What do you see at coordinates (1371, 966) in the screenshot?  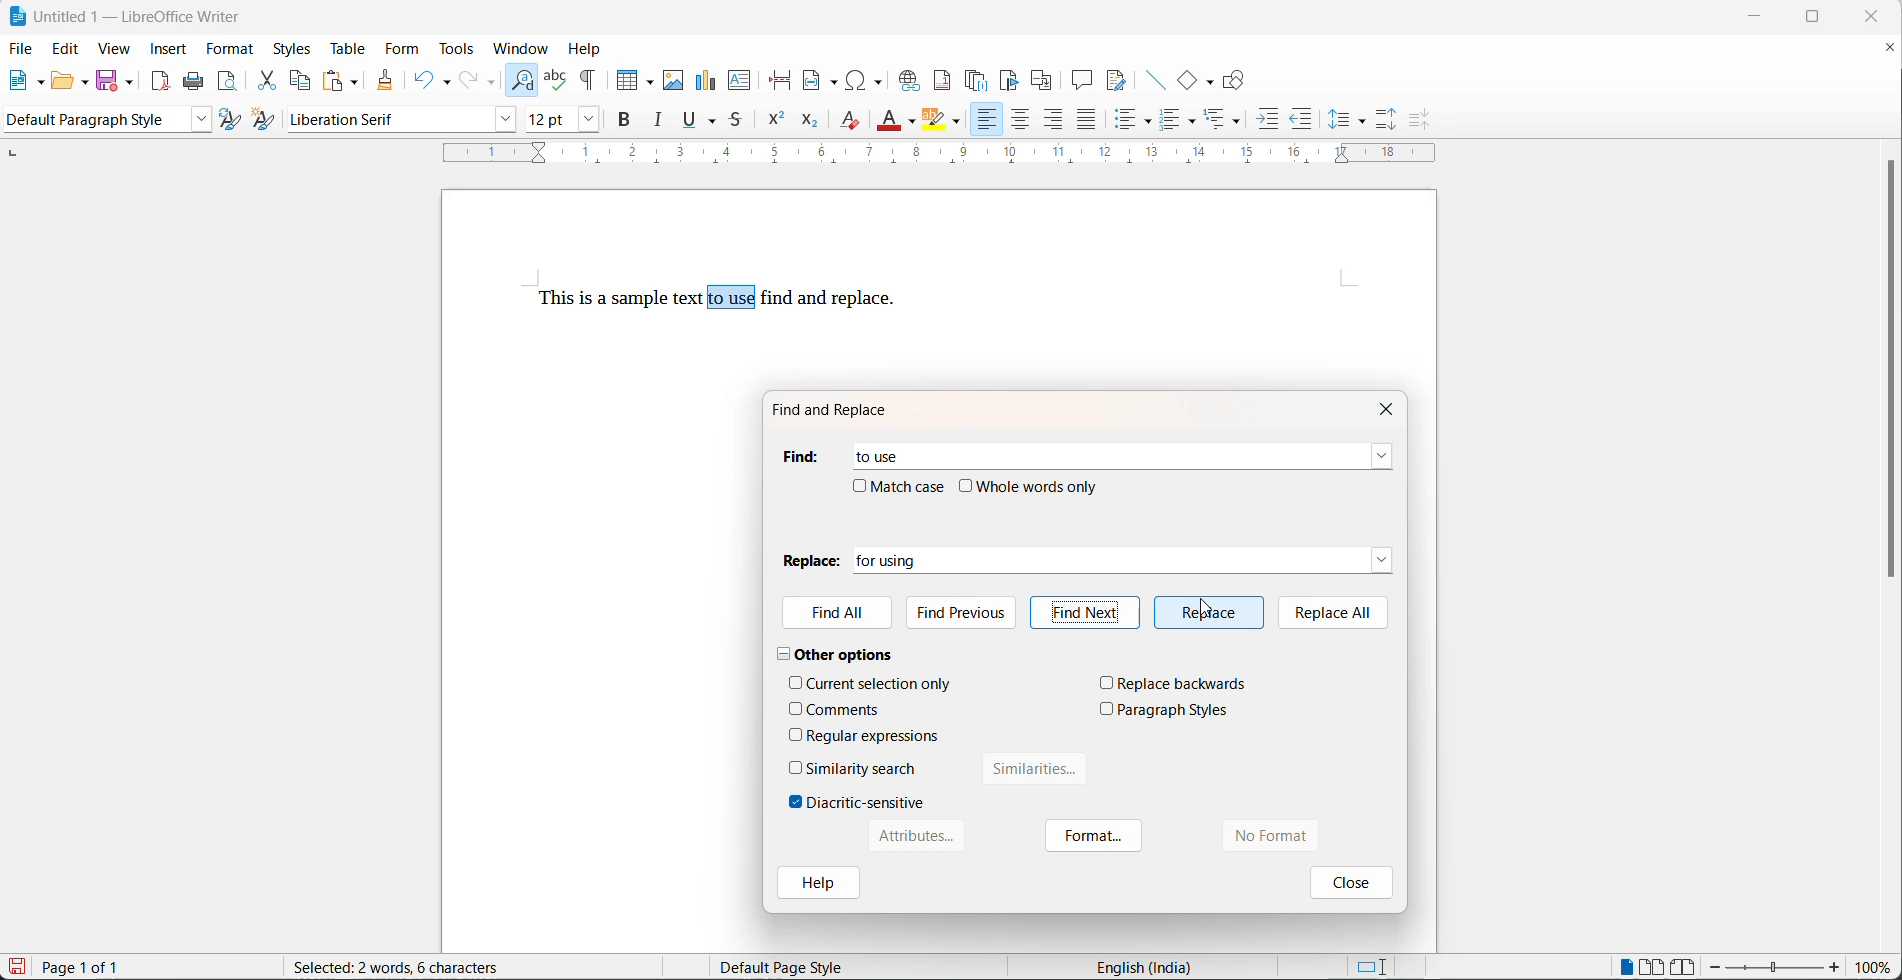 I see `standard selection` at bounding box center [1371, 966].